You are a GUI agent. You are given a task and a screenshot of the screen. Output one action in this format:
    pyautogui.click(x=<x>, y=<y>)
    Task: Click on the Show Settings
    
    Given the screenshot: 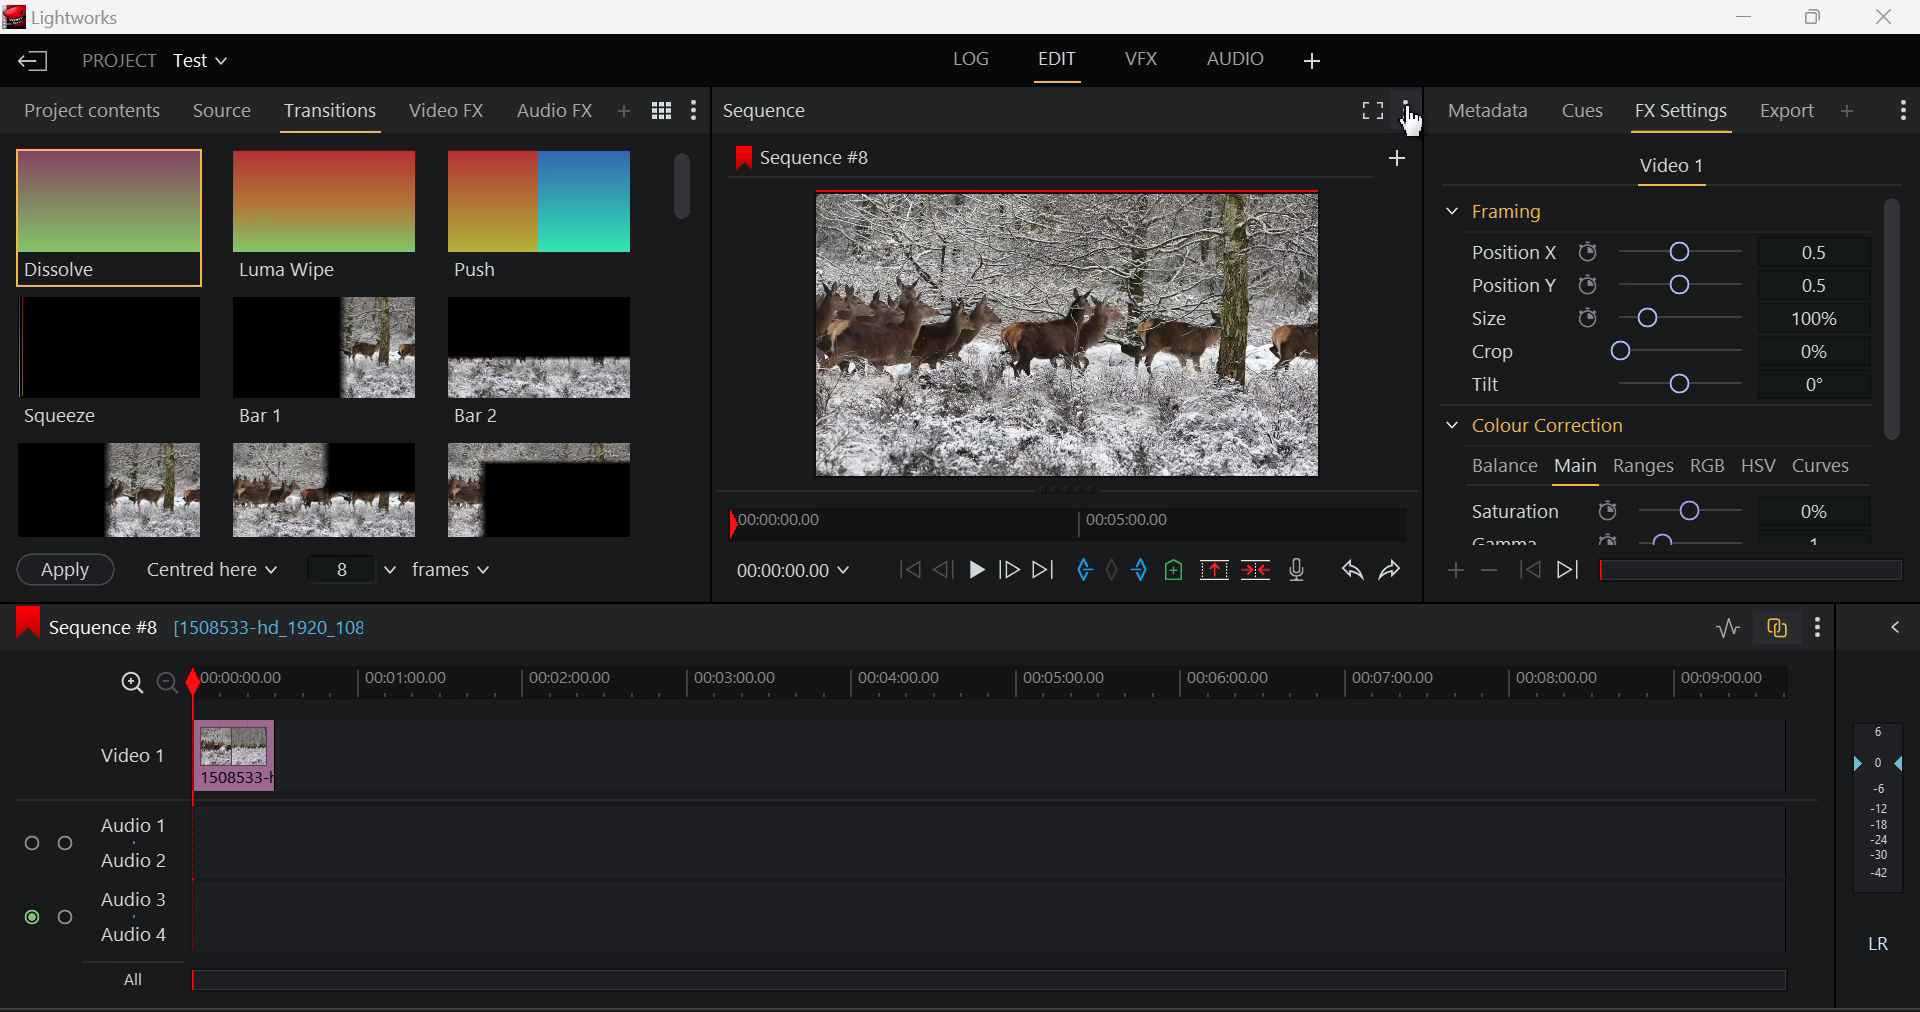 What is the action you would take?
    pyautogui.click(x=696, y=108)
    